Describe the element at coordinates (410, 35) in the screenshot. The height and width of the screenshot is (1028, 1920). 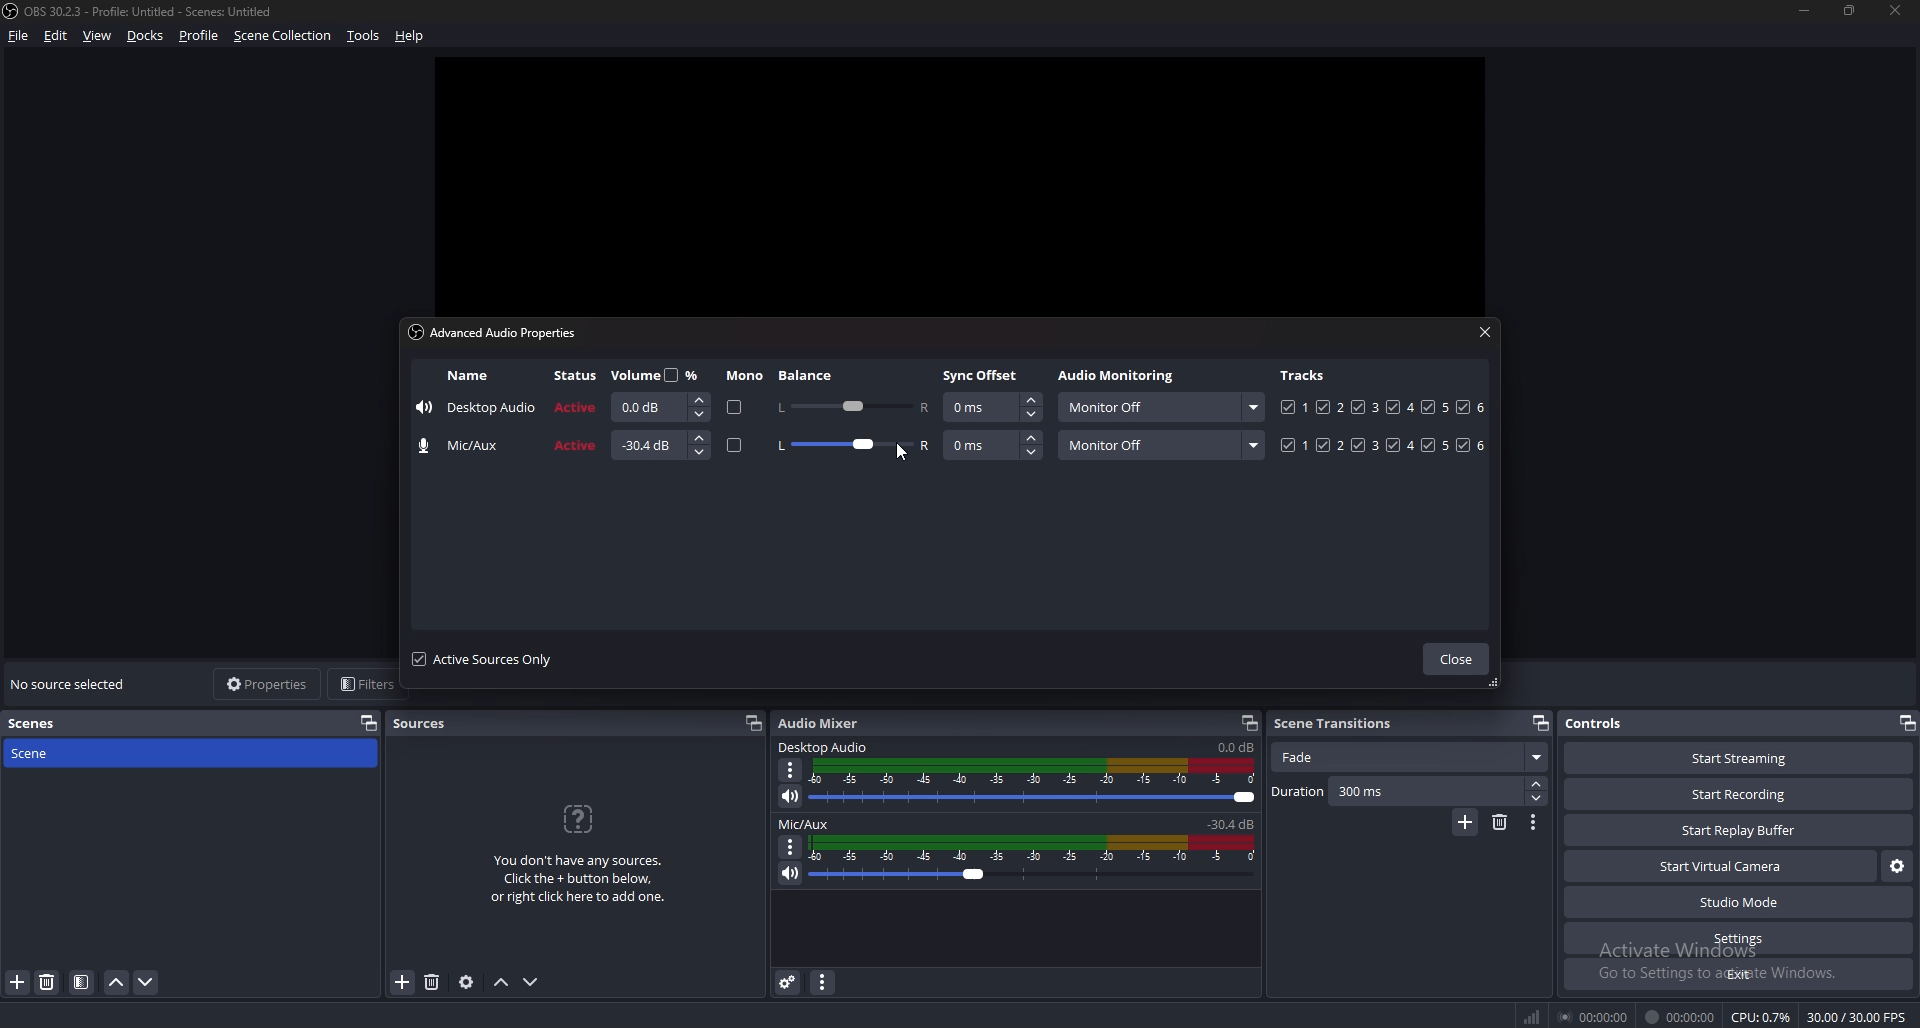
I see `help` at that location.